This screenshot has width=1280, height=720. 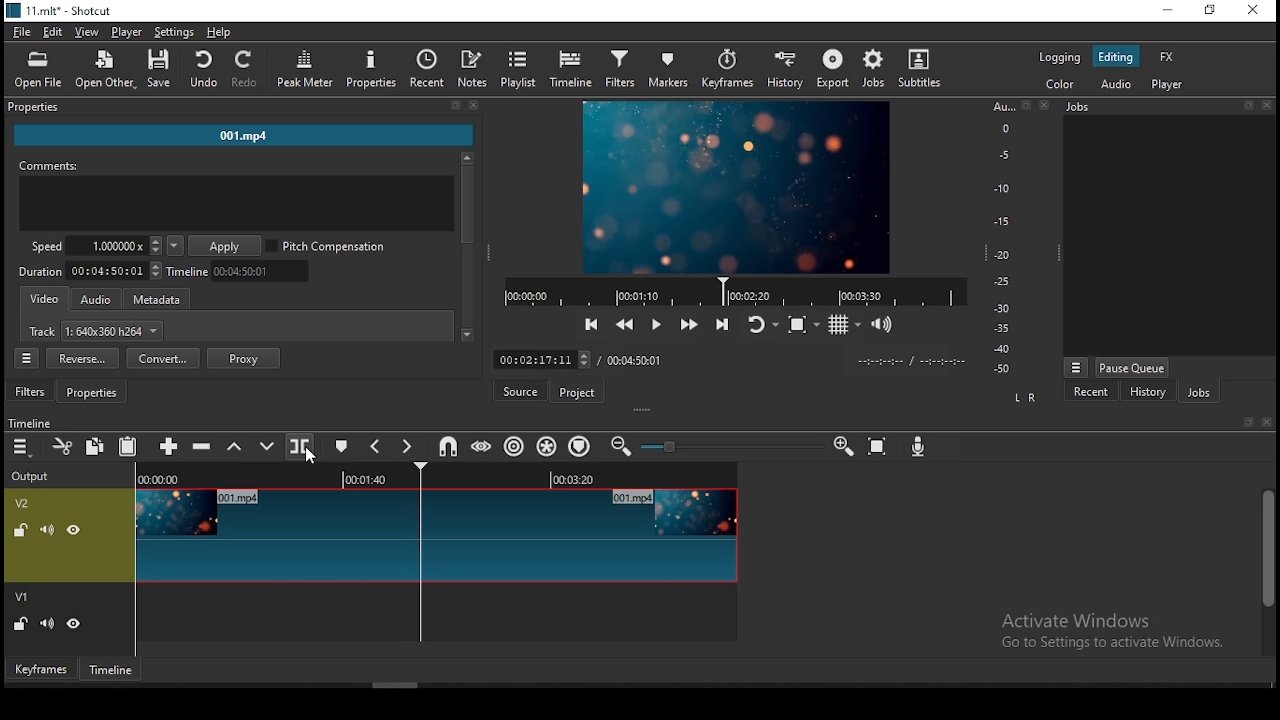 I want to click on , so click(x=30, y=421).